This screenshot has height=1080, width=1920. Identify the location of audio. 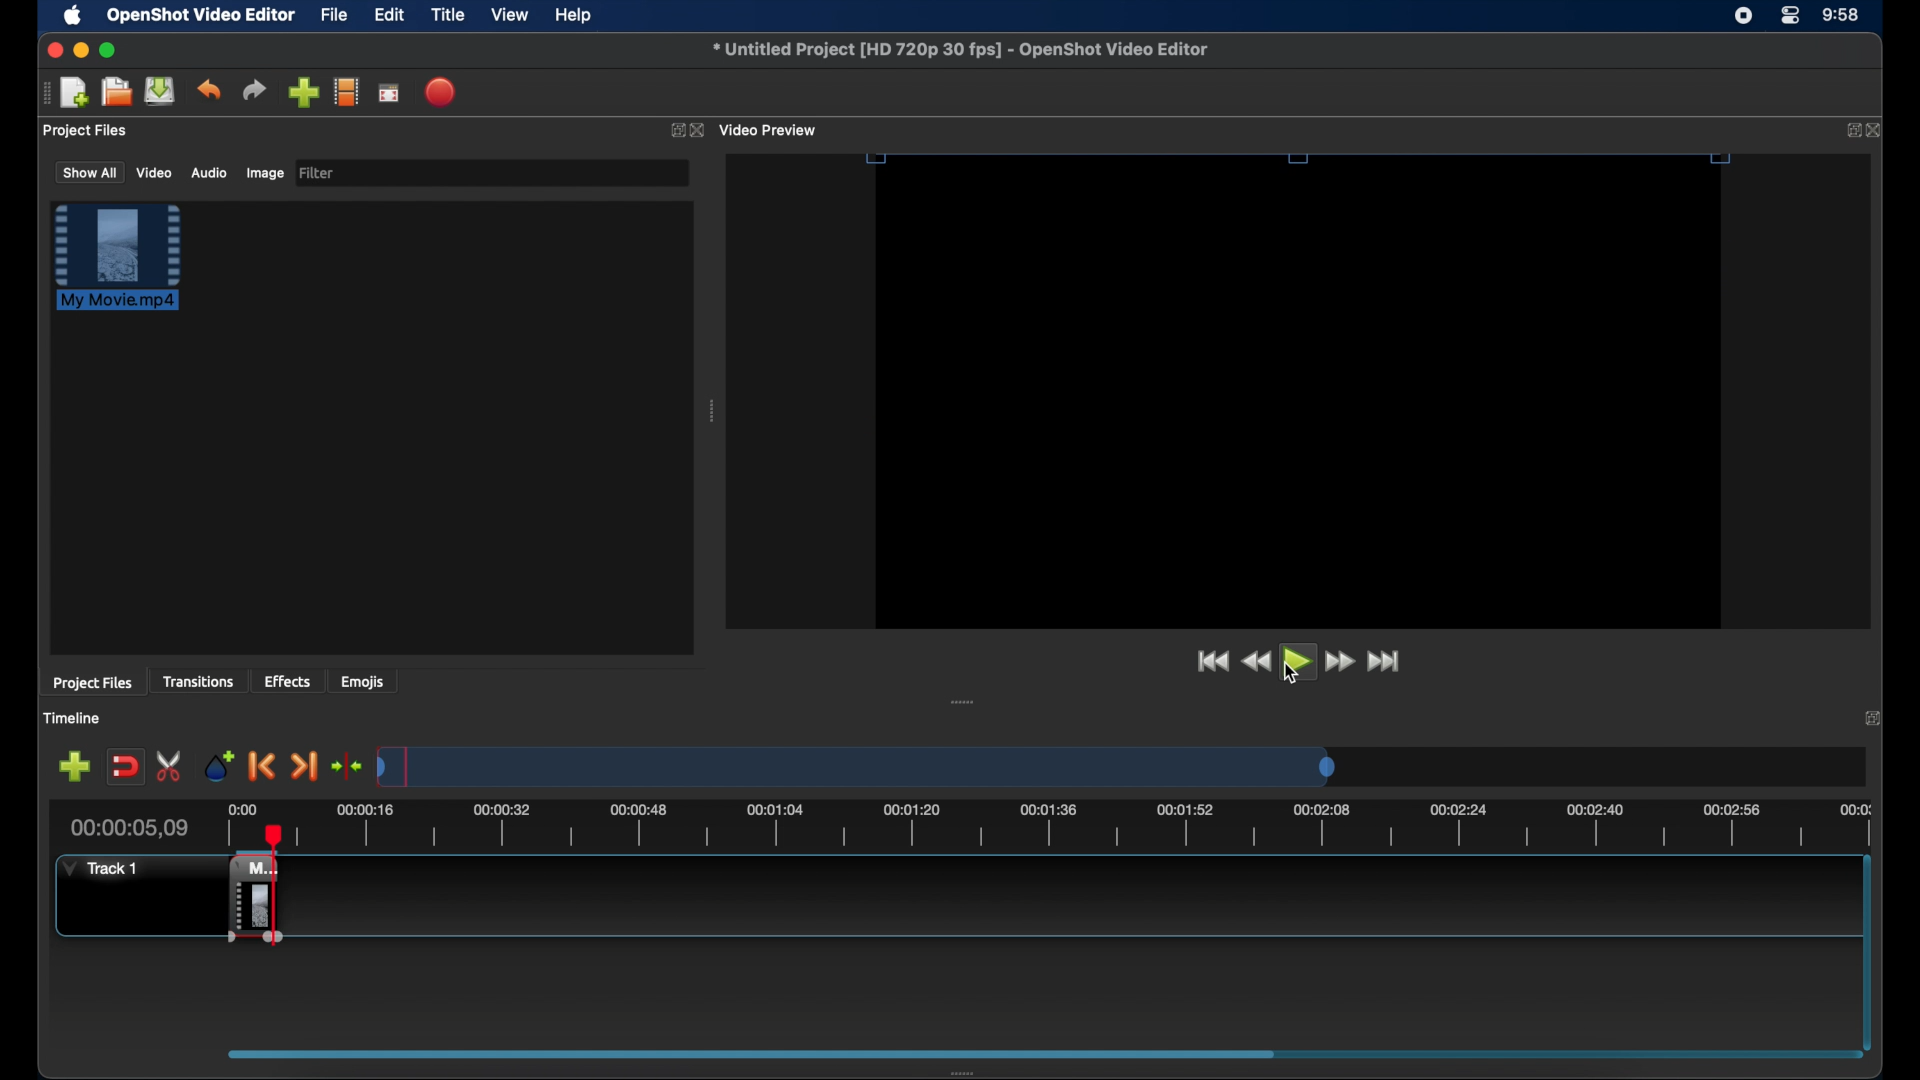
(208, 173).